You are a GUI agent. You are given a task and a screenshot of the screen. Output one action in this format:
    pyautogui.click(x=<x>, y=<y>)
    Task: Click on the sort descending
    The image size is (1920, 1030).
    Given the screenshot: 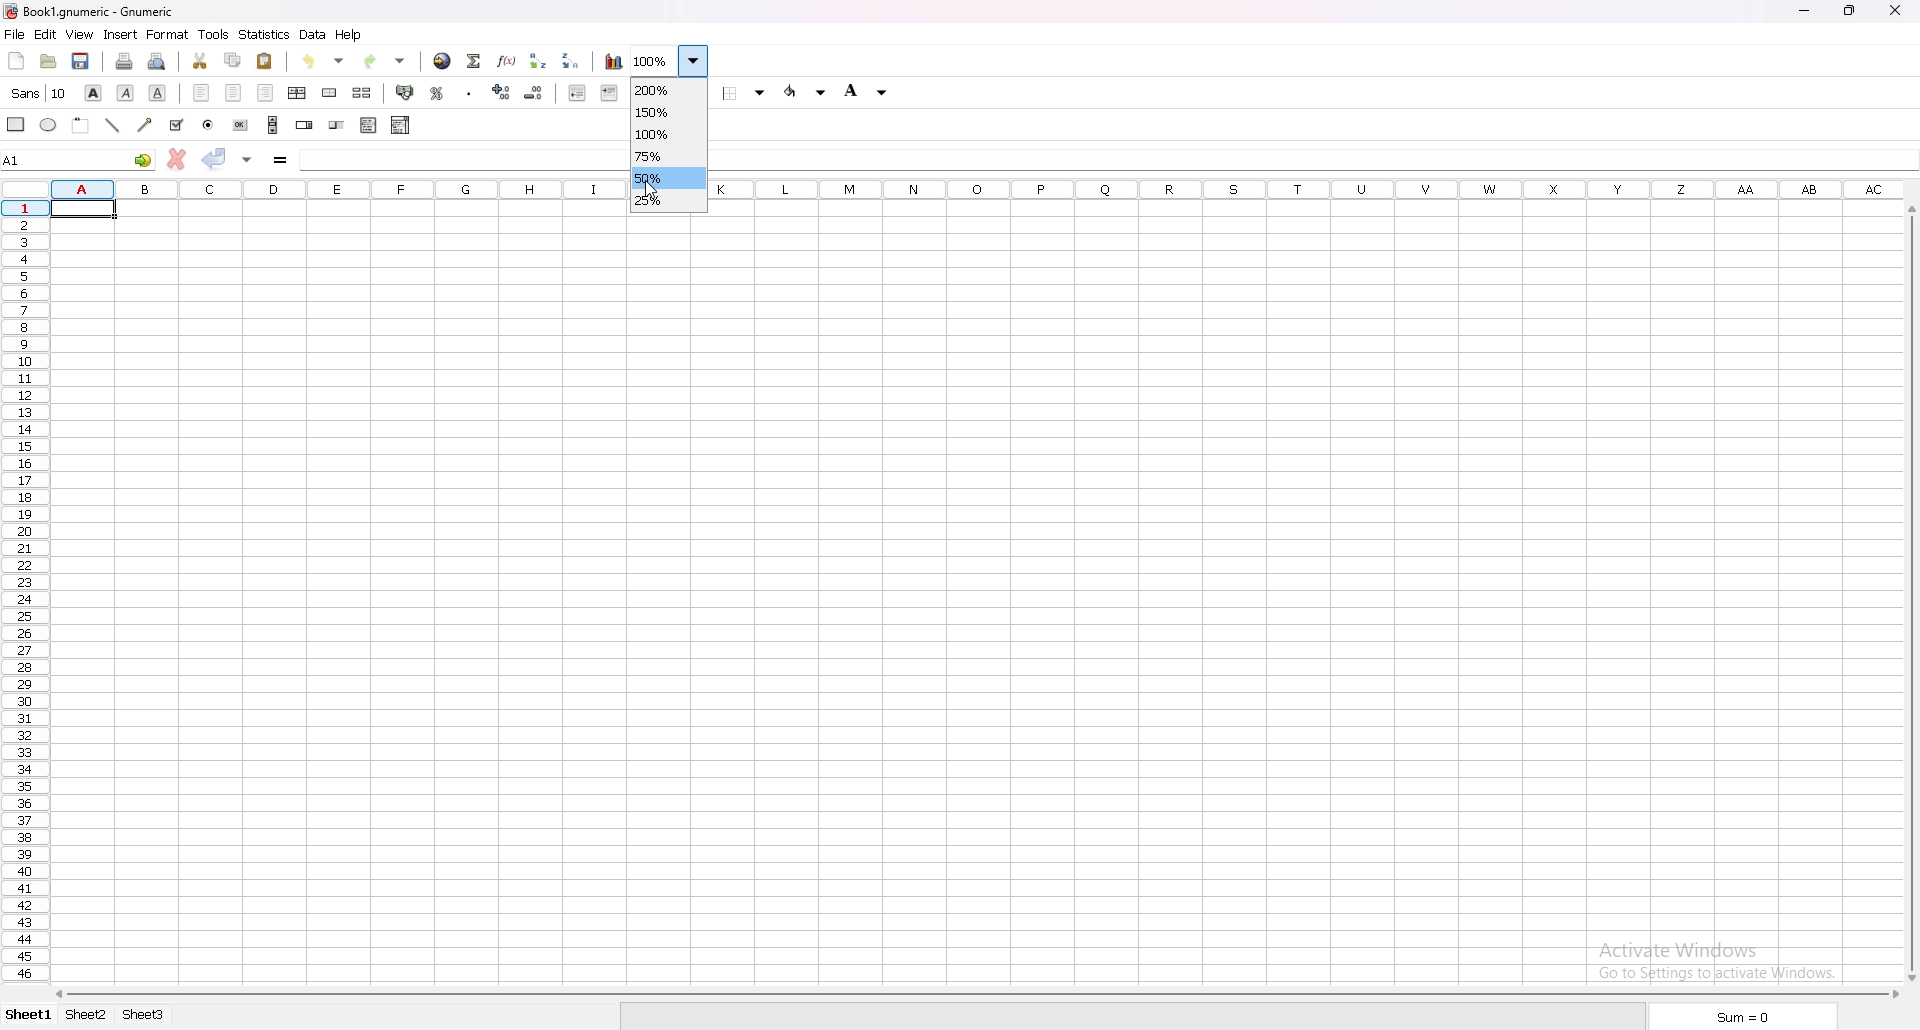 What is the action you would take?
    pyautogui.click(x=570, y=60)
    